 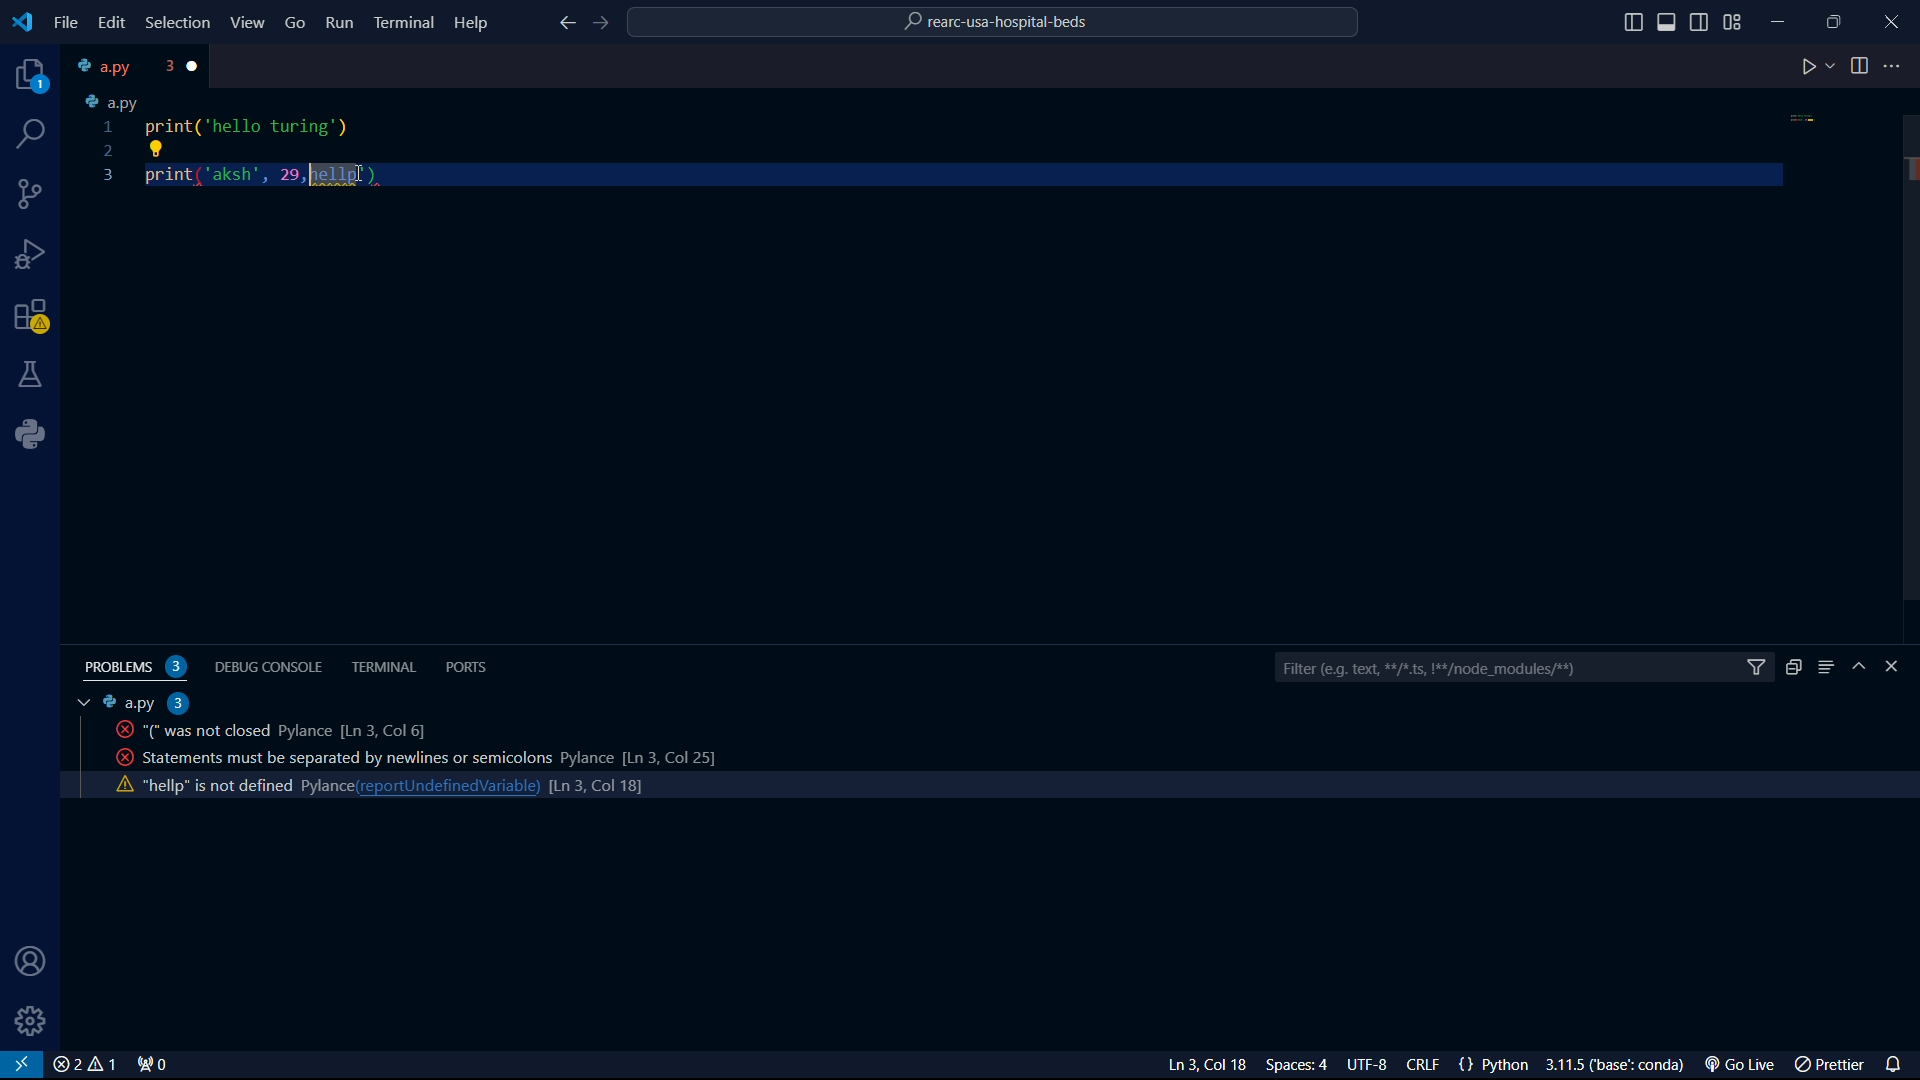 What do you see at coordinates (1183, 1065) in the screenshot?
I see `Ln 3 Col 23` at bounding box center [1183, 1065].